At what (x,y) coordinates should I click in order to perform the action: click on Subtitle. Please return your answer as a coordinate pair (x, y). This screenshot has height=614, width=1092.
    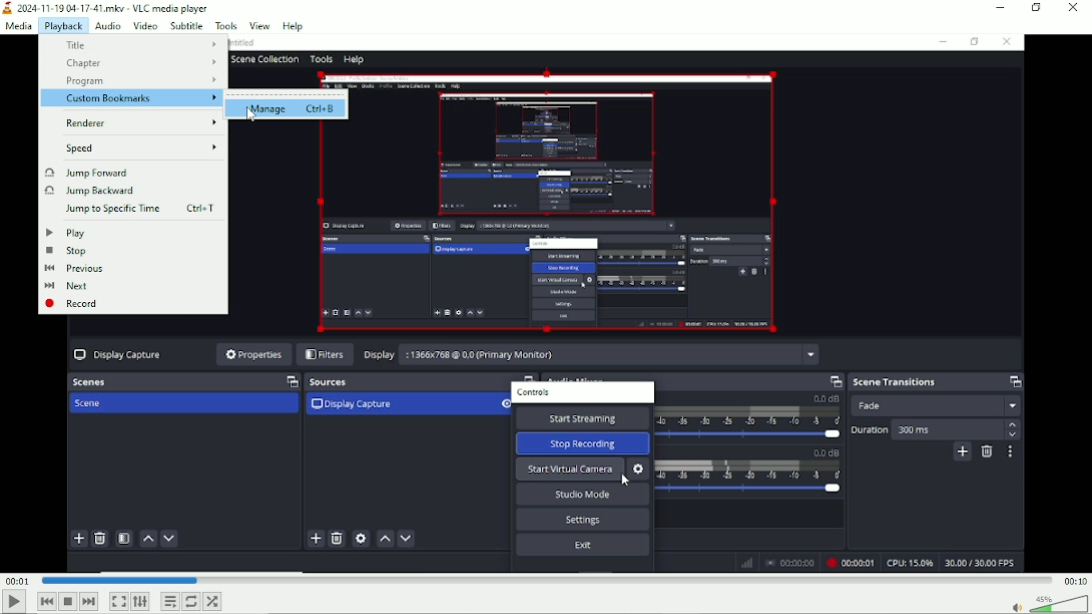
    Looking at the image, I should click on (186, 26).